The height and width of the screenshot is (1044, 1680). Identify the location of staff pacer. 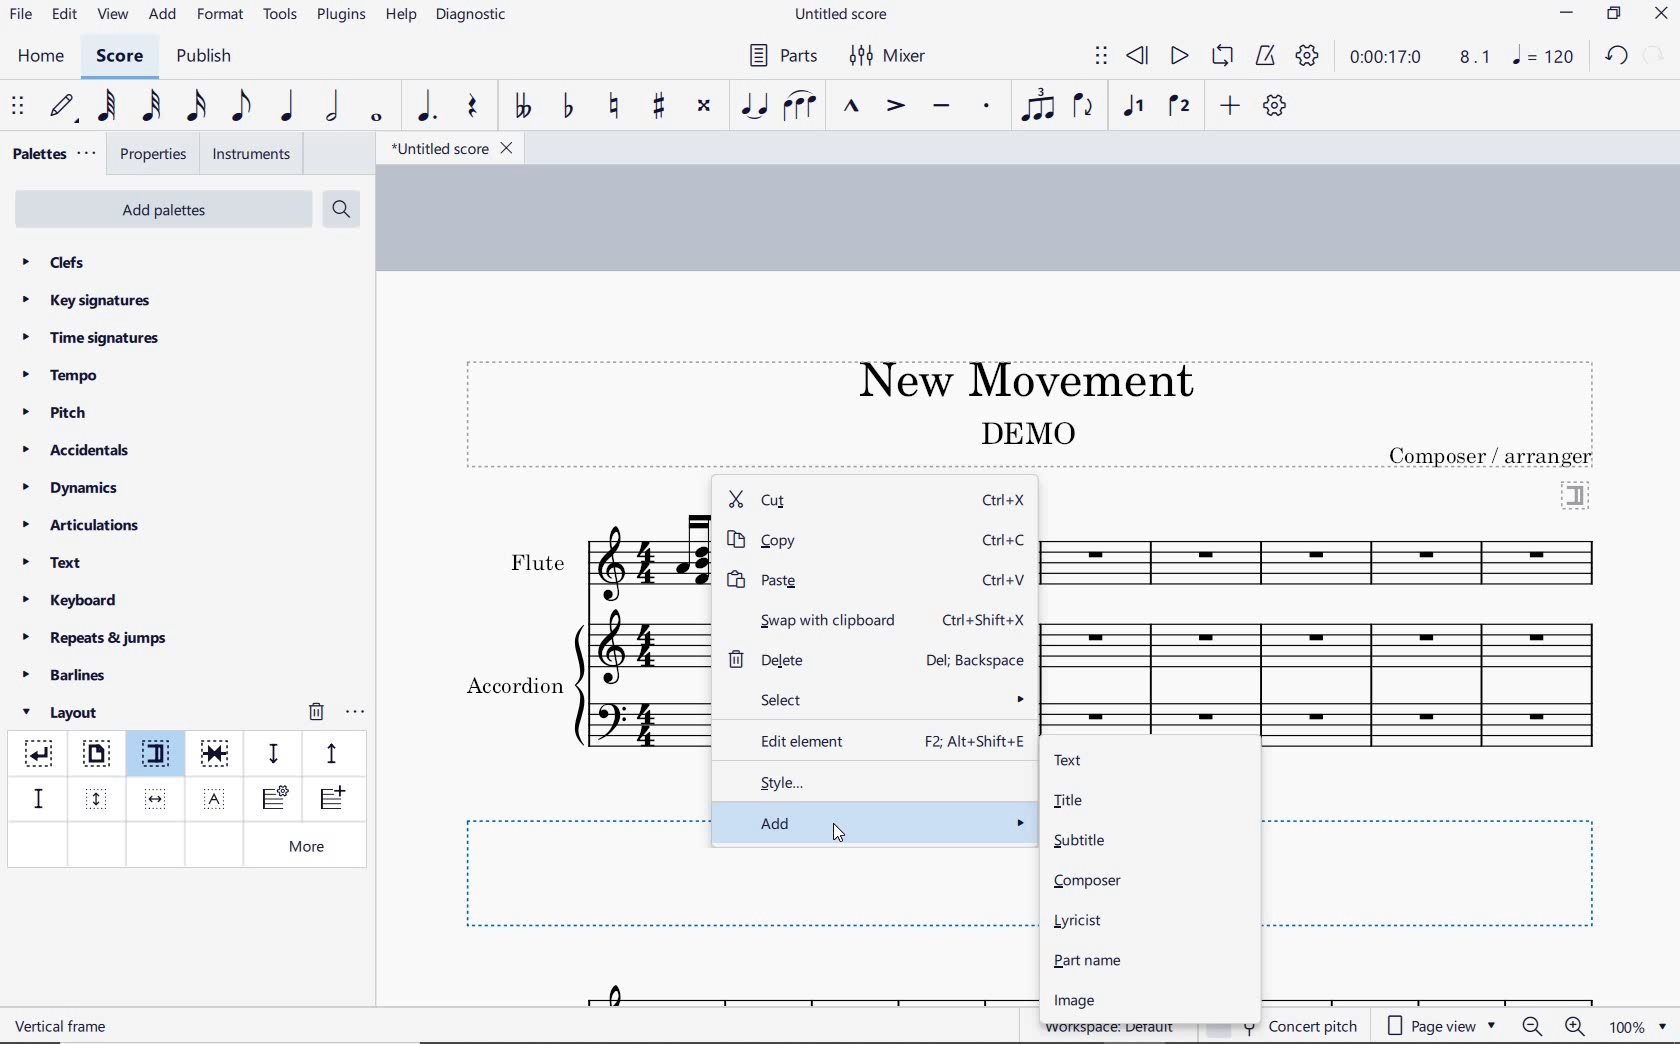
(329, 752).